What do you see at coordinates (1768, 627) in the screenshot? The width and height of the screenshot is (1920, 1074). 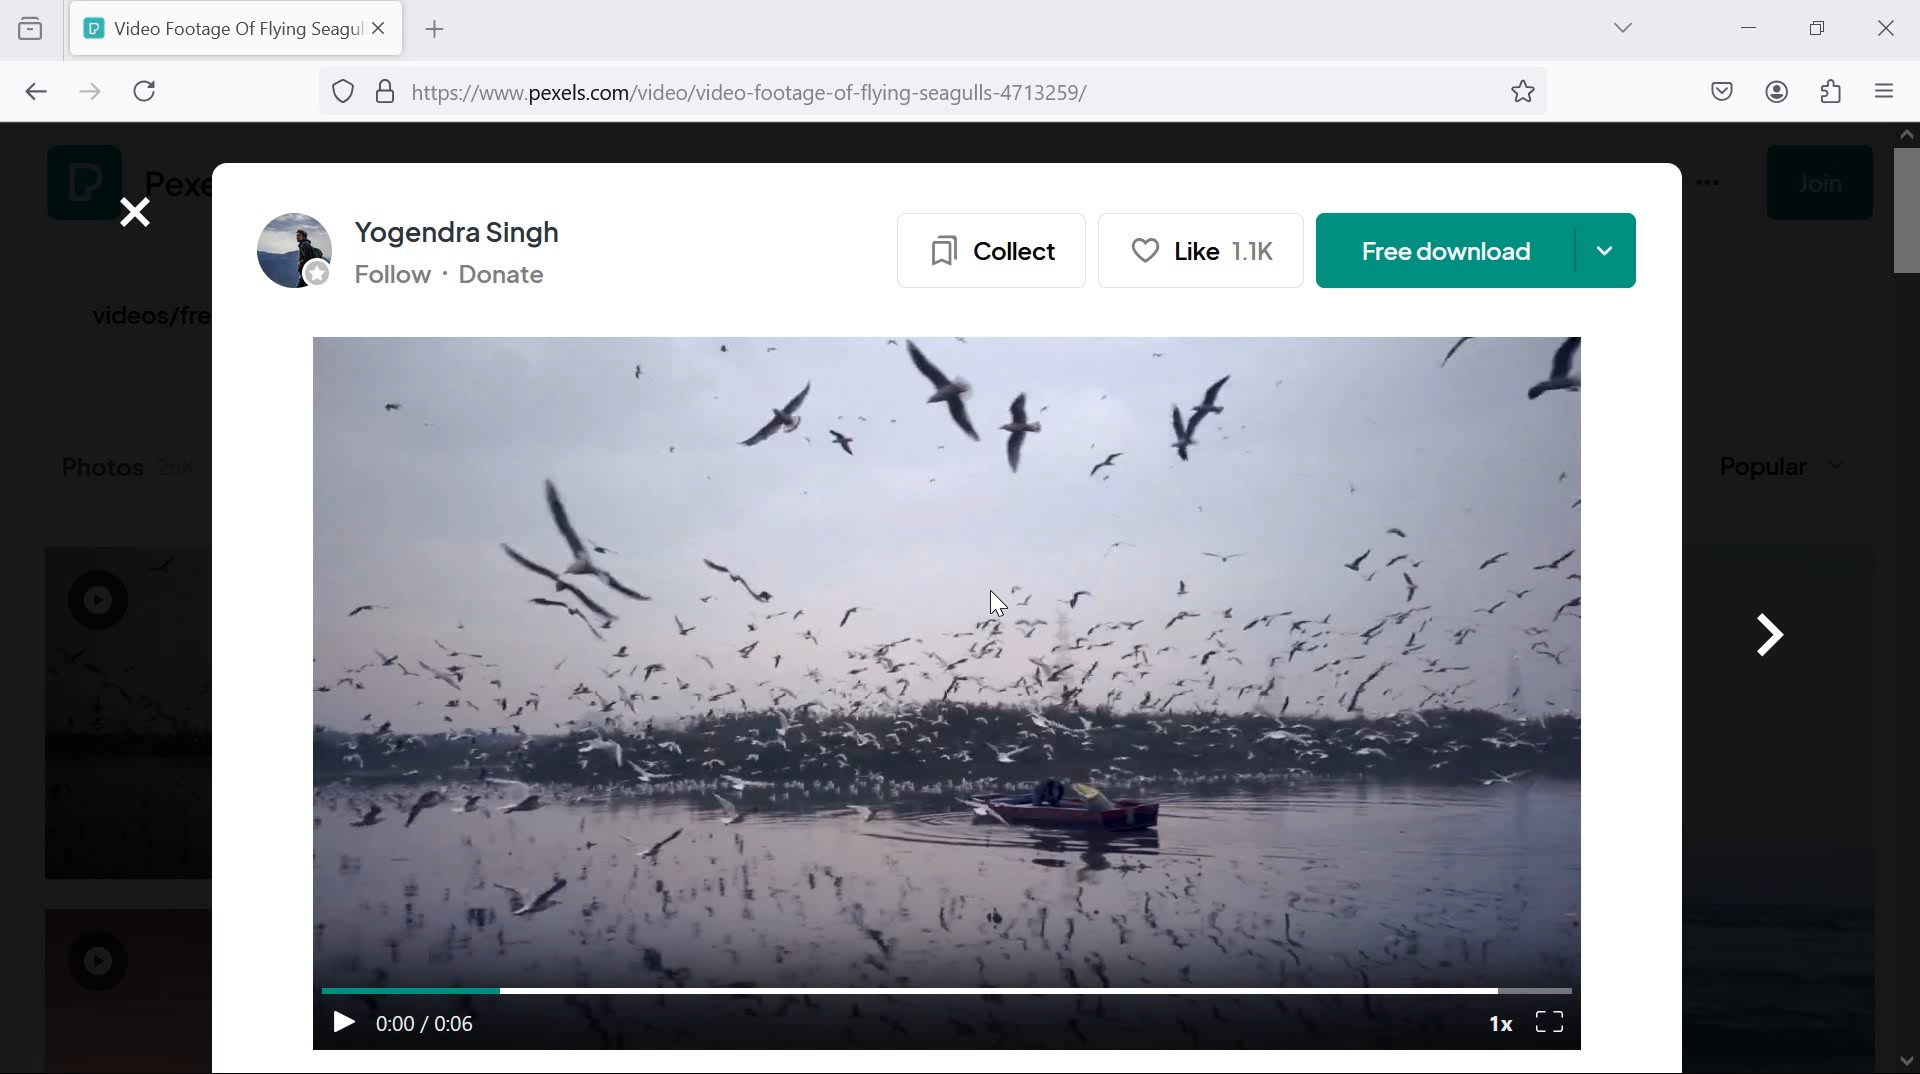 I see `go next` at bounding box center [1768, 627].